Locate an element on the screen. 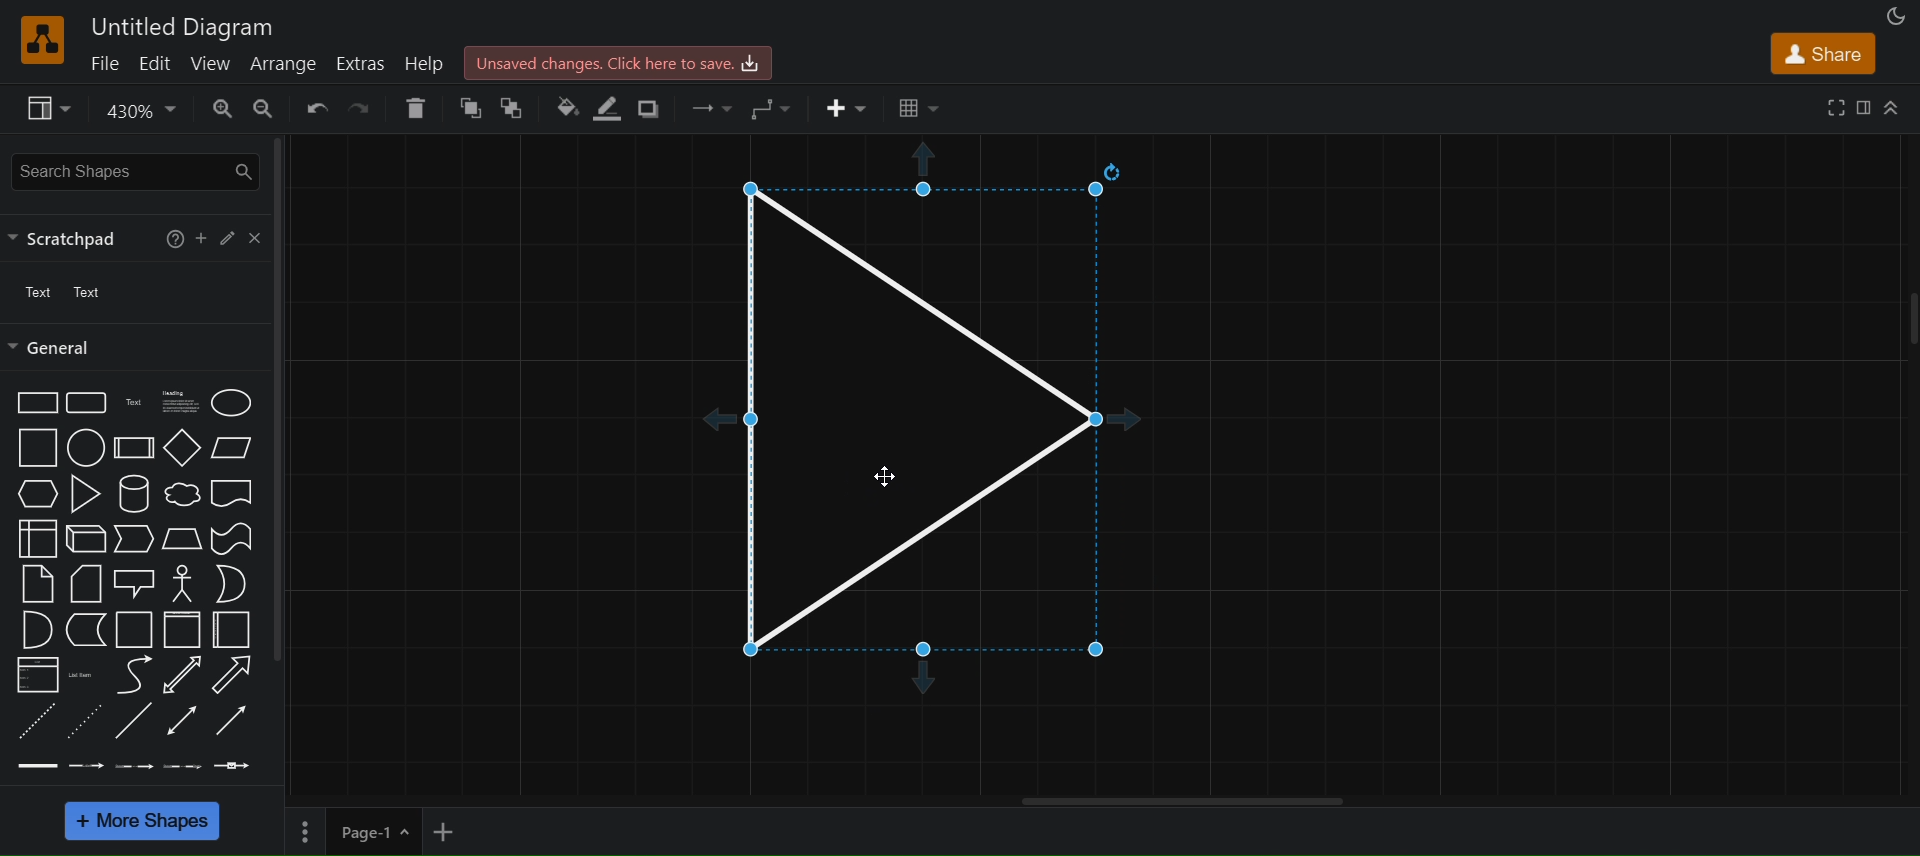 The image size is (1920, 856). redo is located at coordinates (360, 108).